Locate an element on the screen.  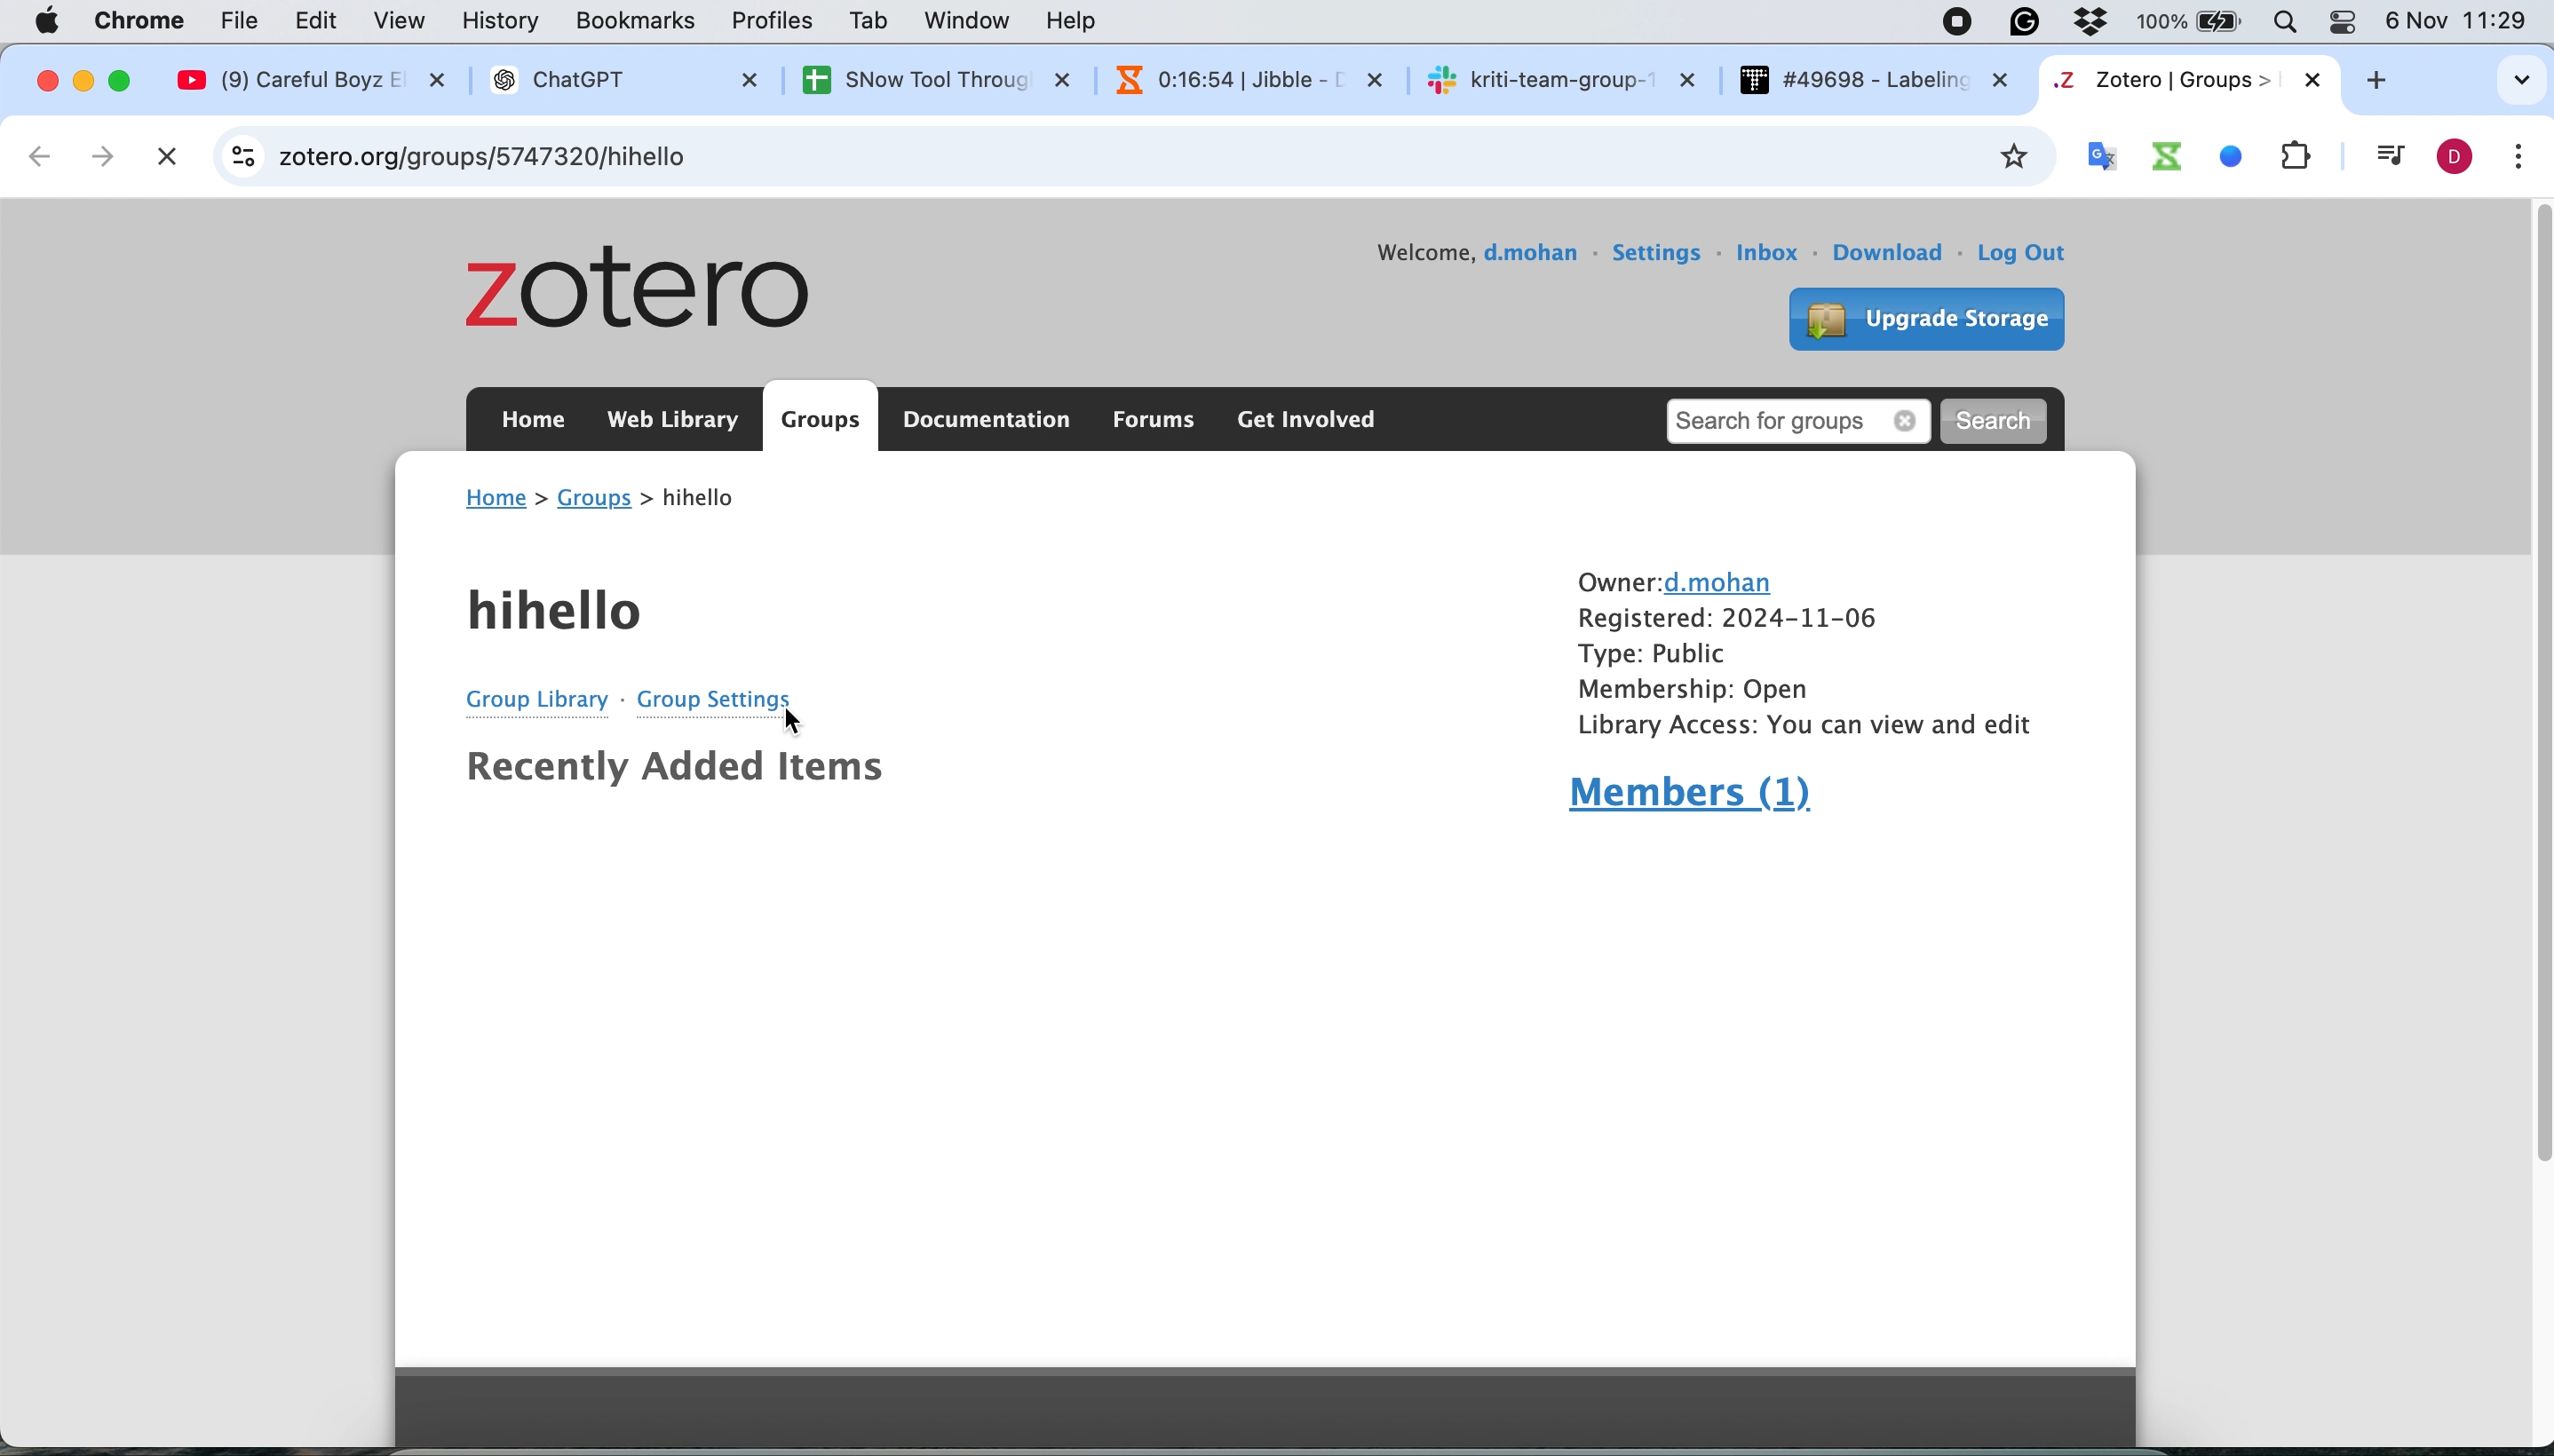
hihello is located at coordinates (564, 614).